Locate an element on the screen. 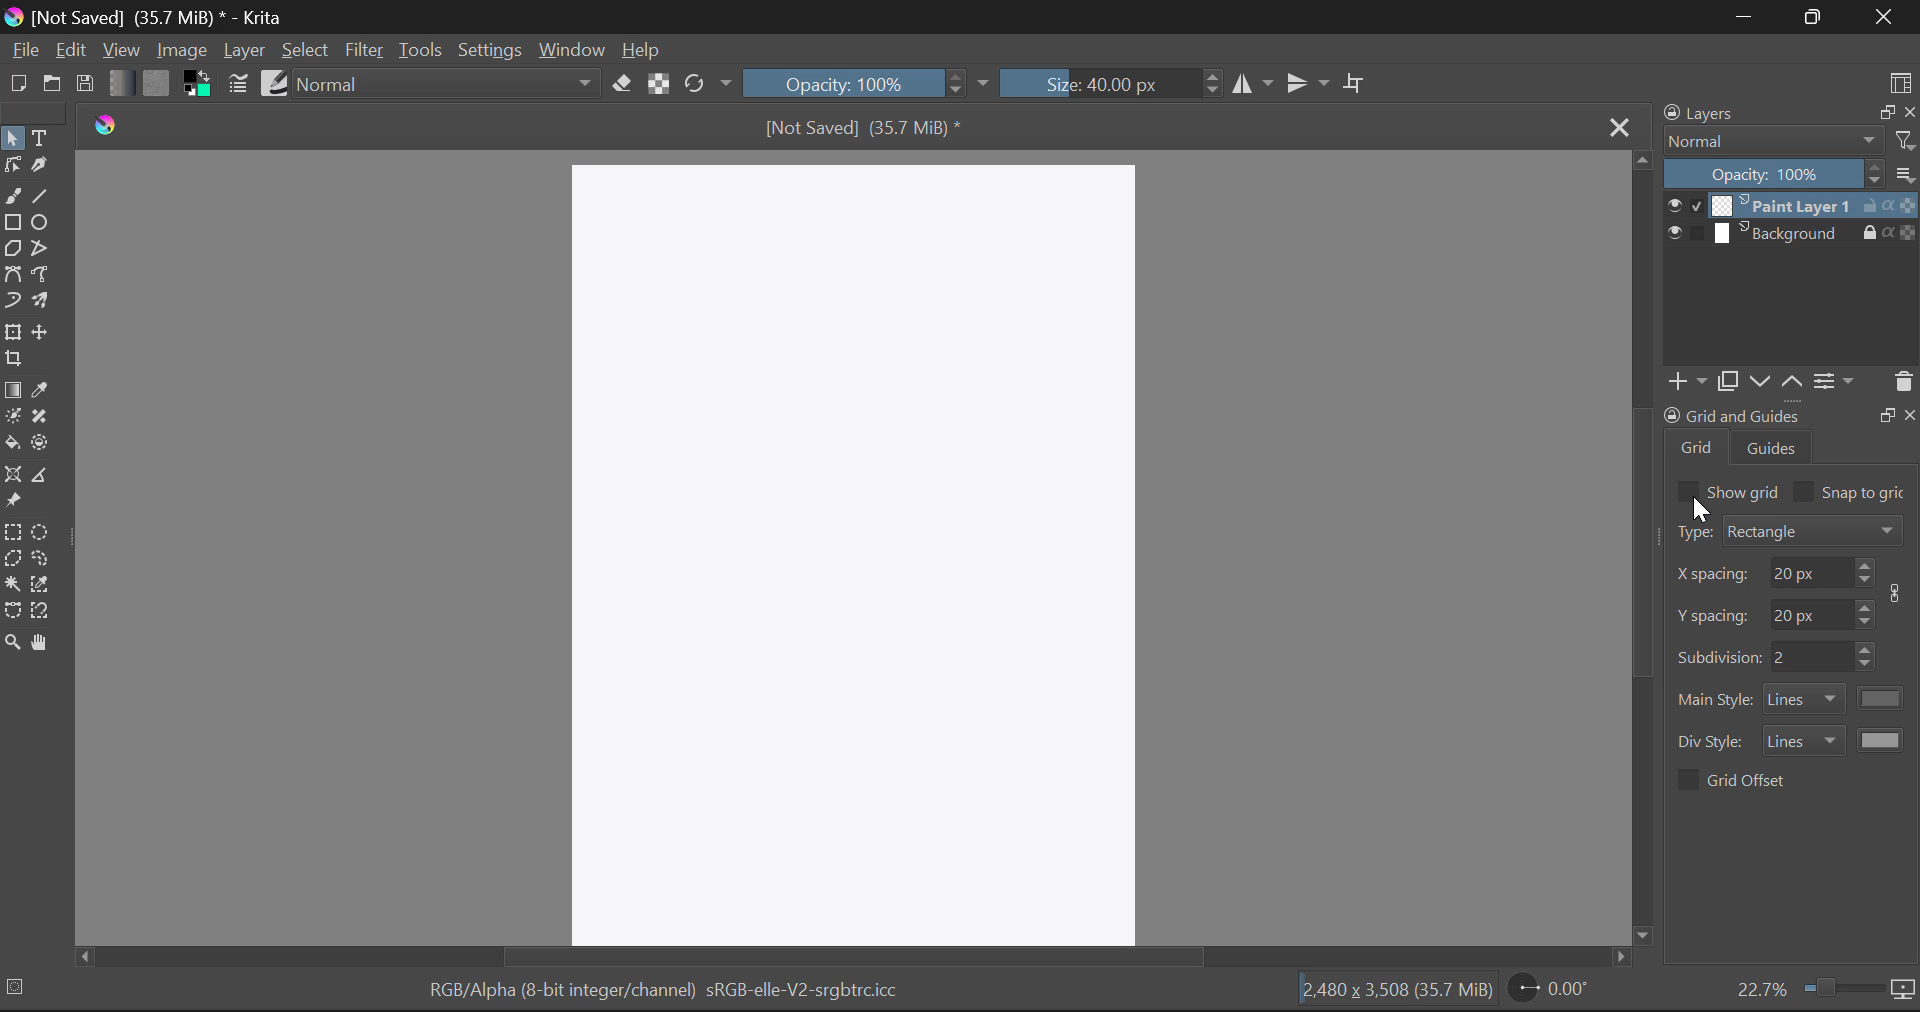 This screenshot has width=1920, height=1012. Select is located at coordinates (12, 138).